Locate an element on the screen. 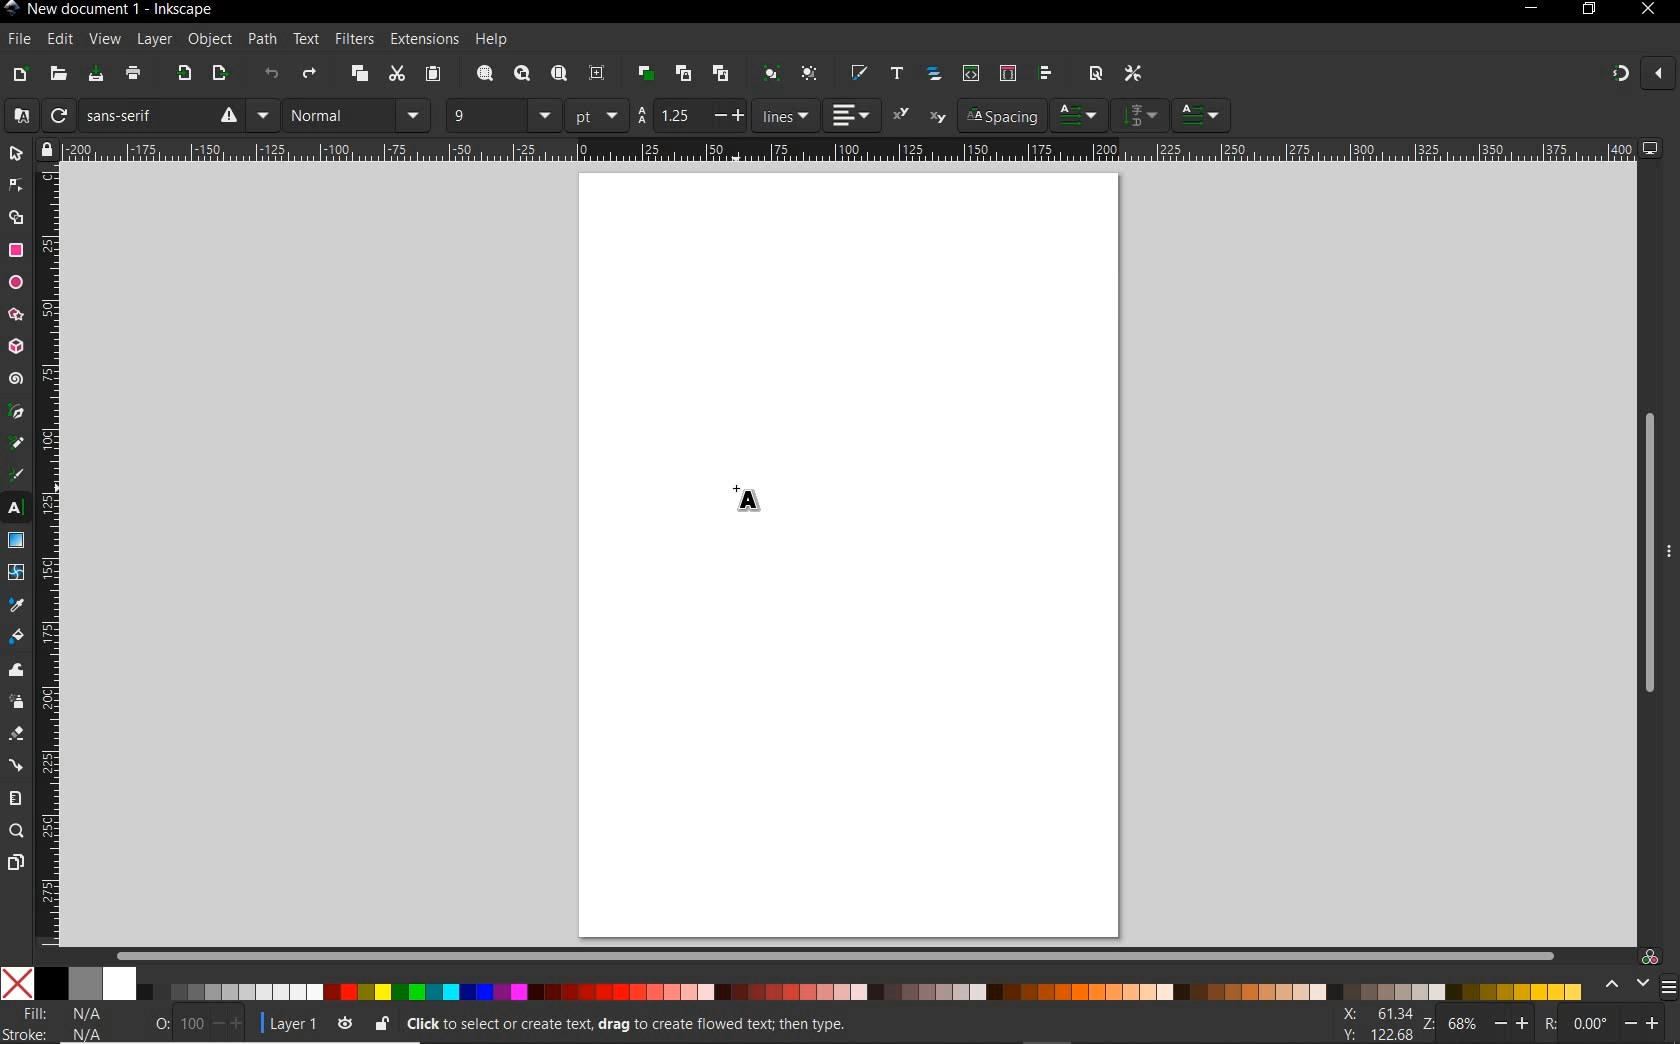  Paragraph styles is located at coordinates (1080, 115).